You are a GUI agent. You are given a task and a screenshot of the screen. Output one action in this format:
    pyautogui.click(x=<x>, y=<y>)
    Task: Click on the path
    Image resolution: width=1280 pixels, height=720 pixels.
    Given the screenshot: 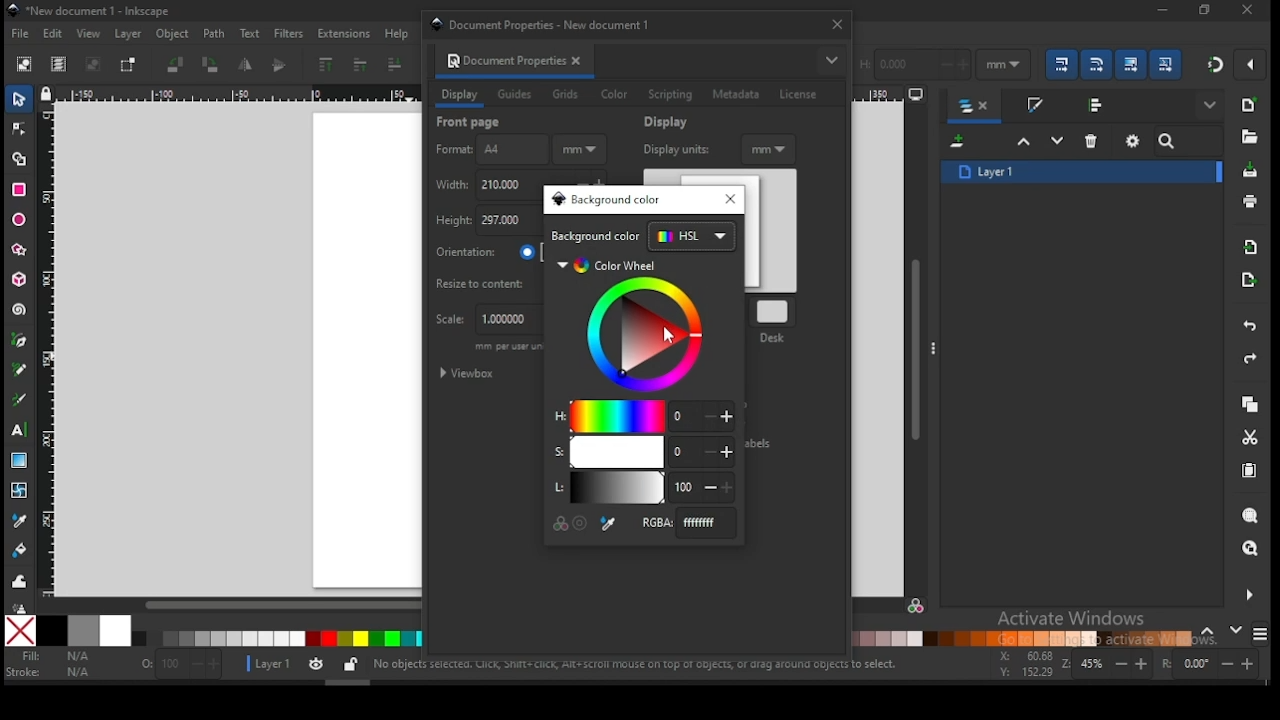 What is the action you would take?
    pyautogui.click(x=214, y=34)
    